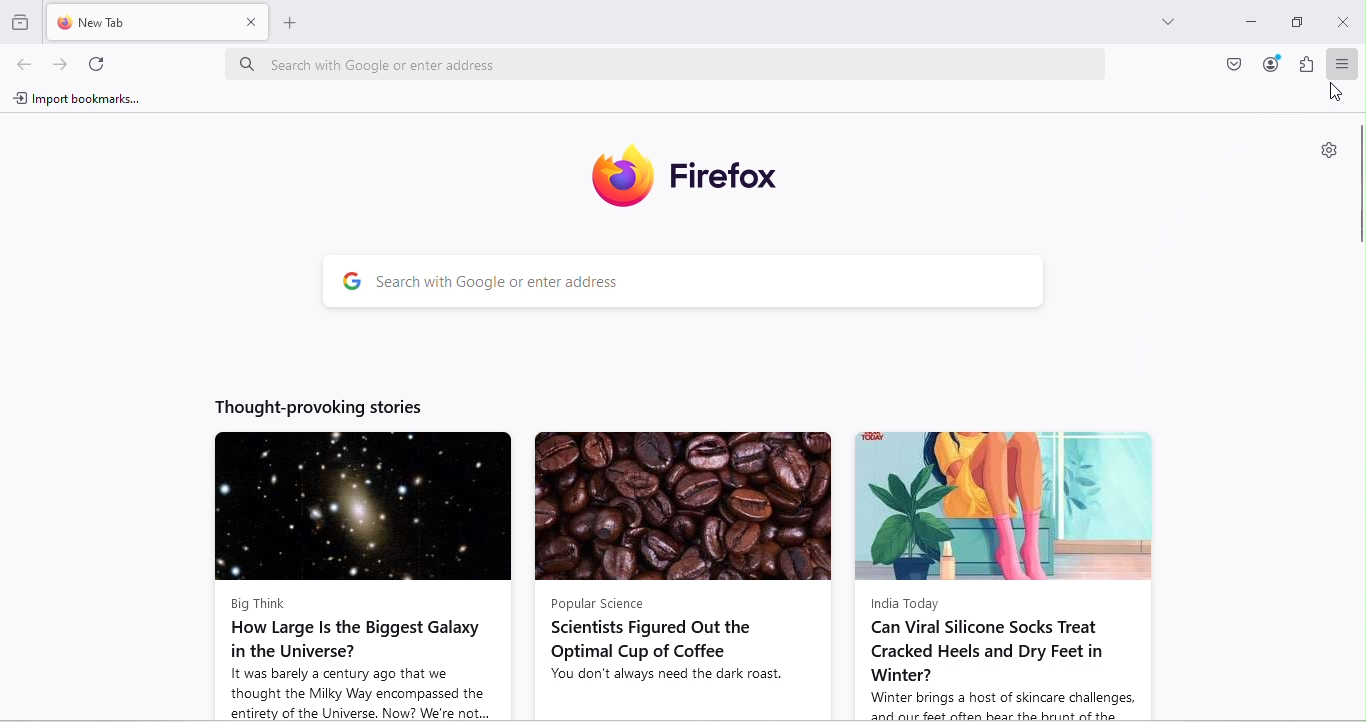 This screenshot has width=1366, height=722. I want to click on Open application menu, so click(1341, 64).